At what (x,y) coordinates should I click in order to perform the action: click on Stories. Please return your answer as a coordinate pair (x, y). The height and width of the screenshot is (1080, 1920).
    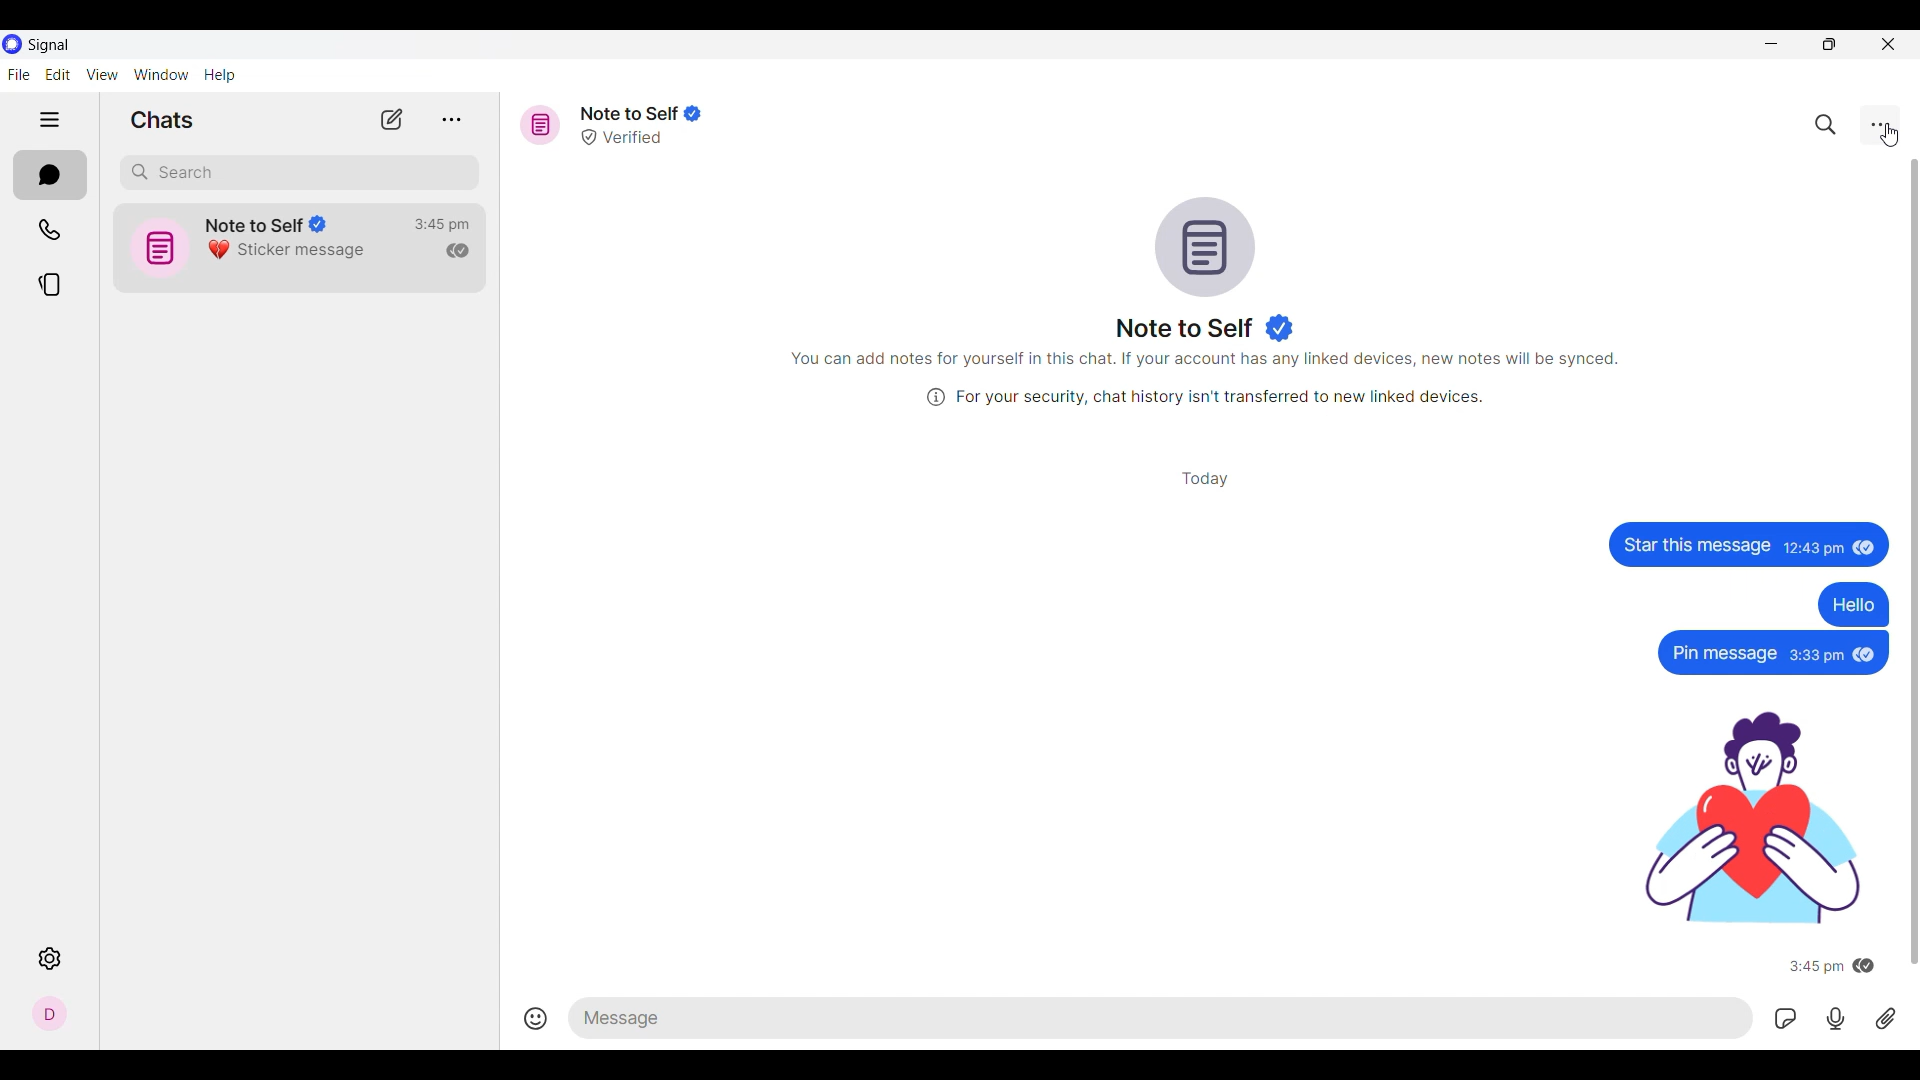
    Looking at the image, I should click on (50, 285).